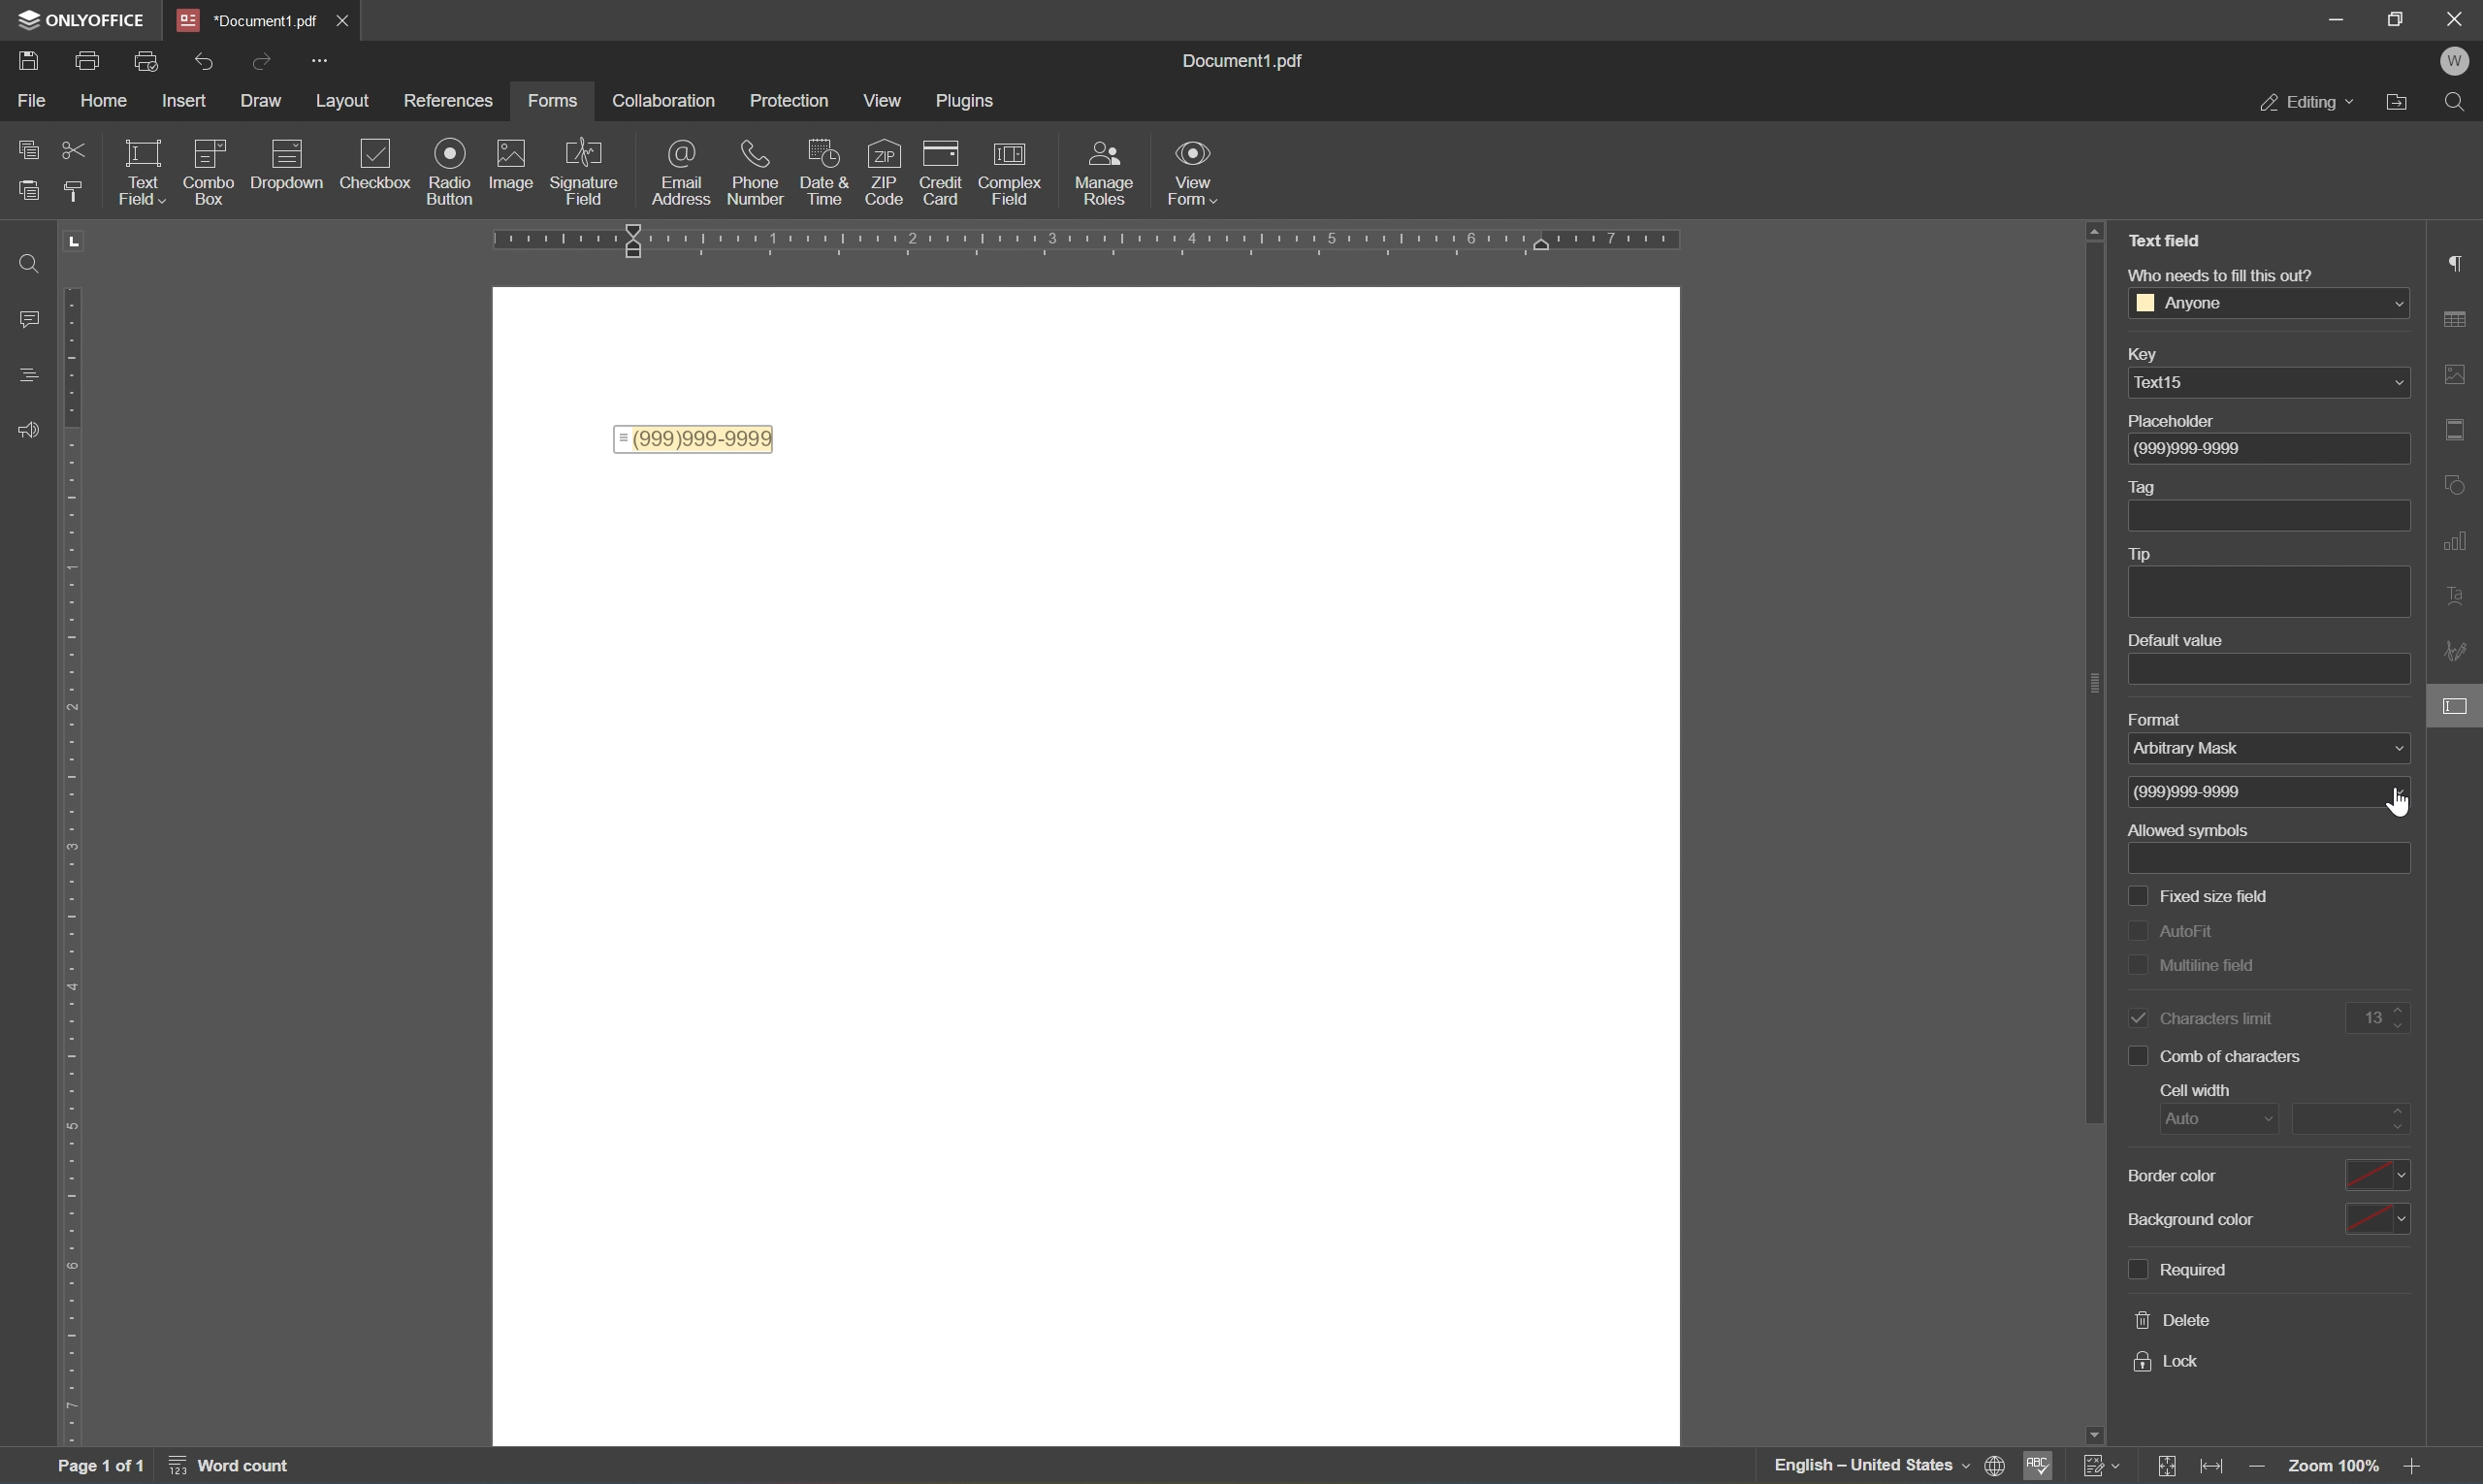  Describe the element at coordinates (74, 150) in the screenshot. I see `cut` at that location.